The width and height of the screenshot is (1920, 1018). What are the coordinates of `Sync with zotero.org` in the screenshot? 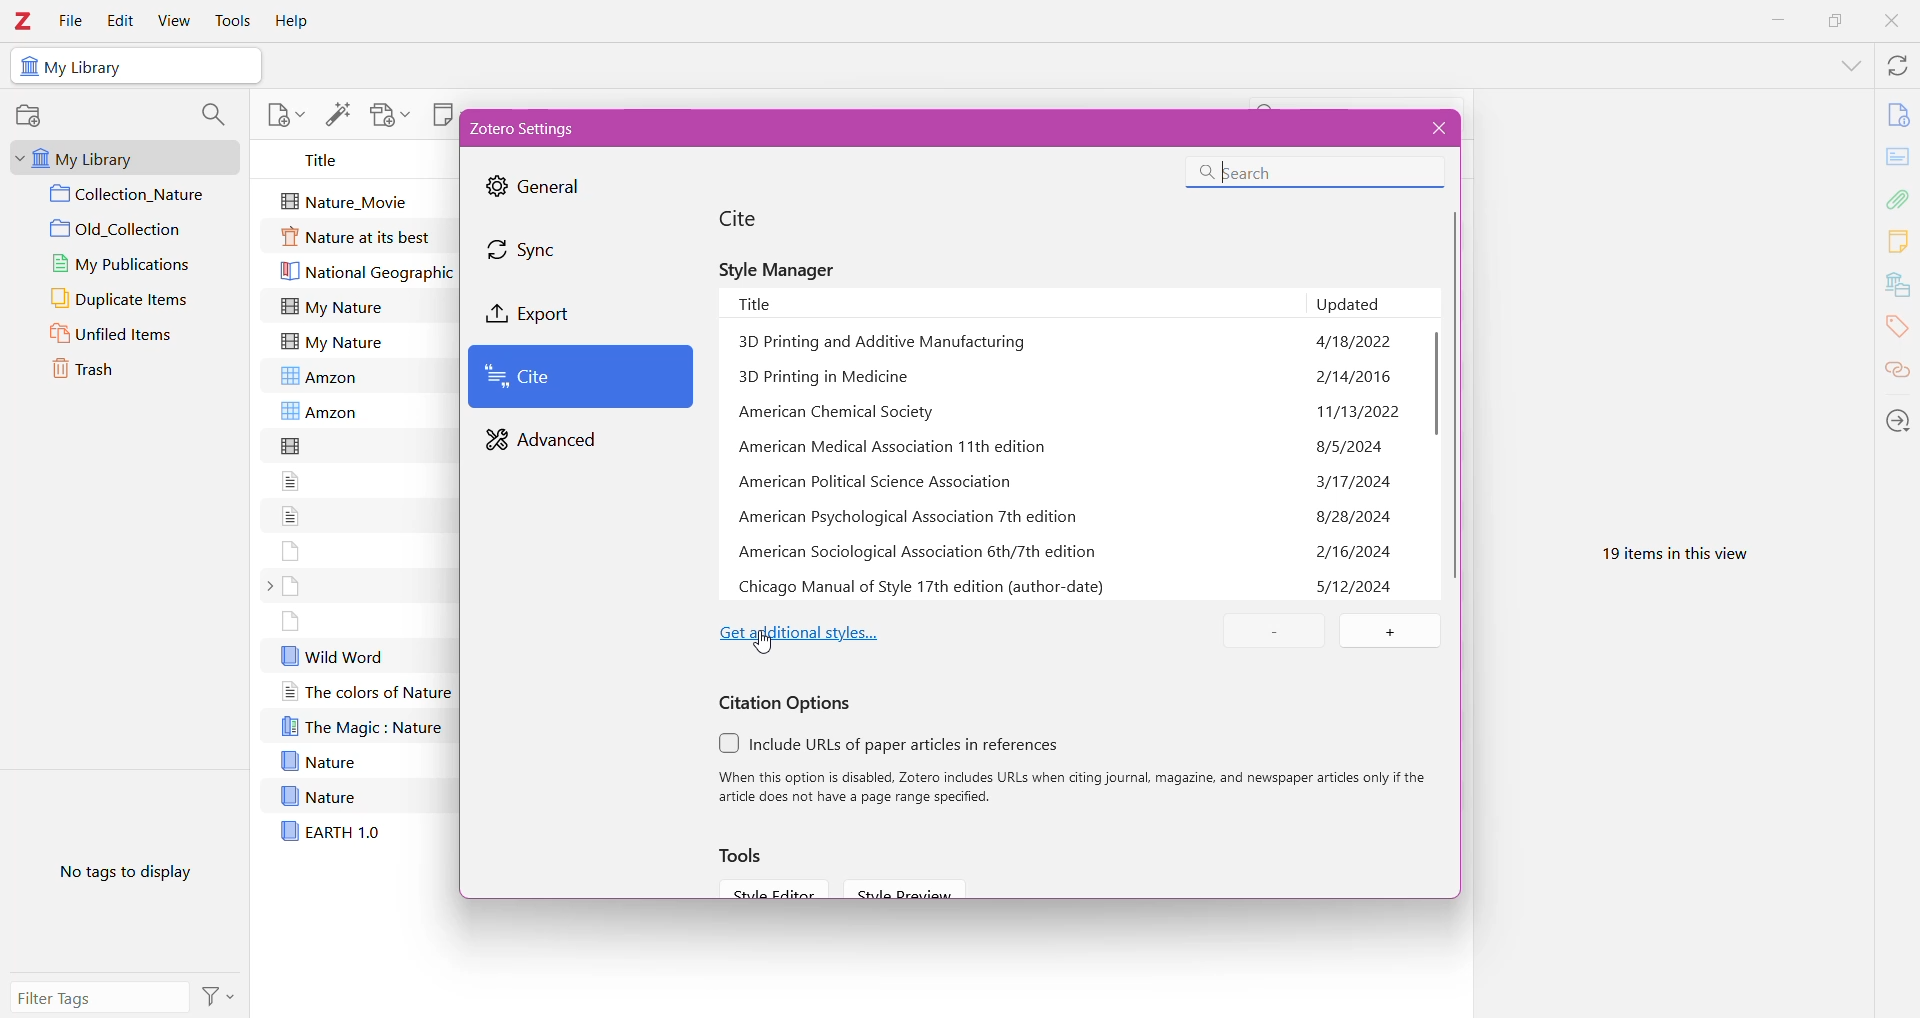 It's located at (1896, 65).